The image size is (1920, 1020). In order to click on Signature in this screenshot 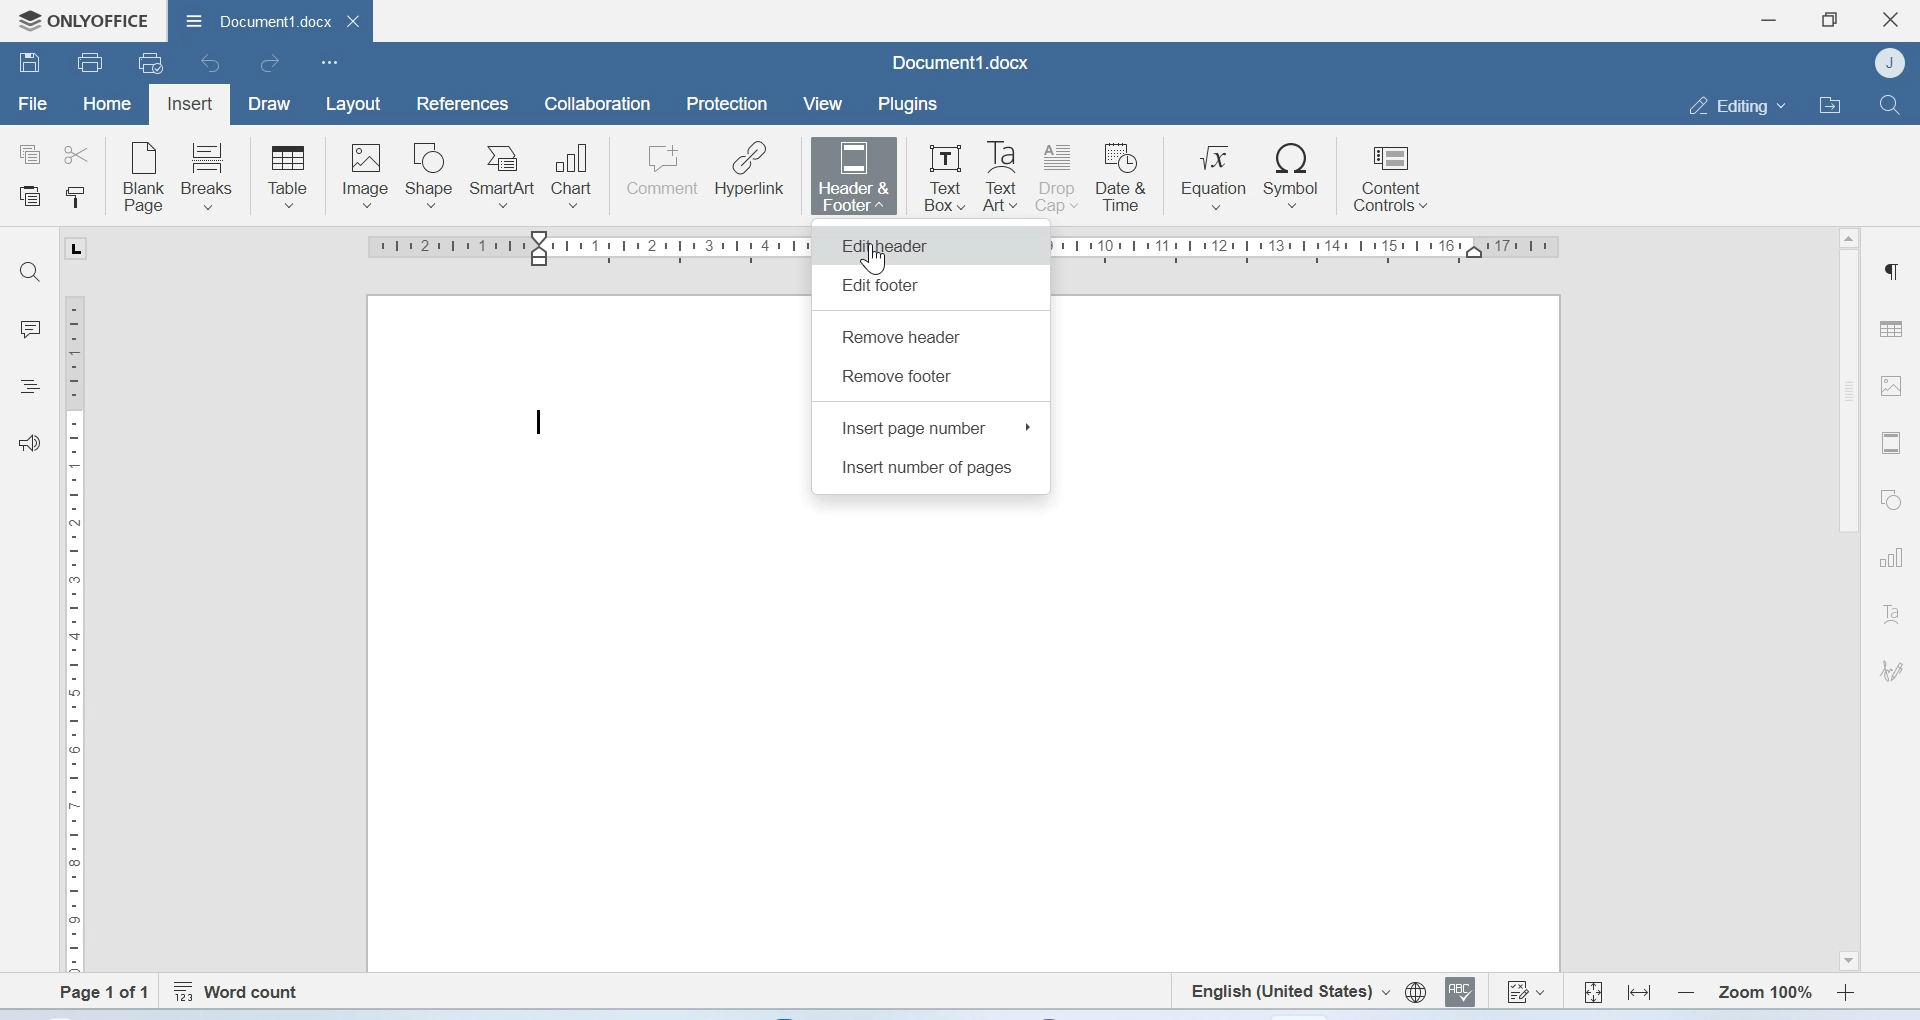, I will do `click(1890, 668)`.